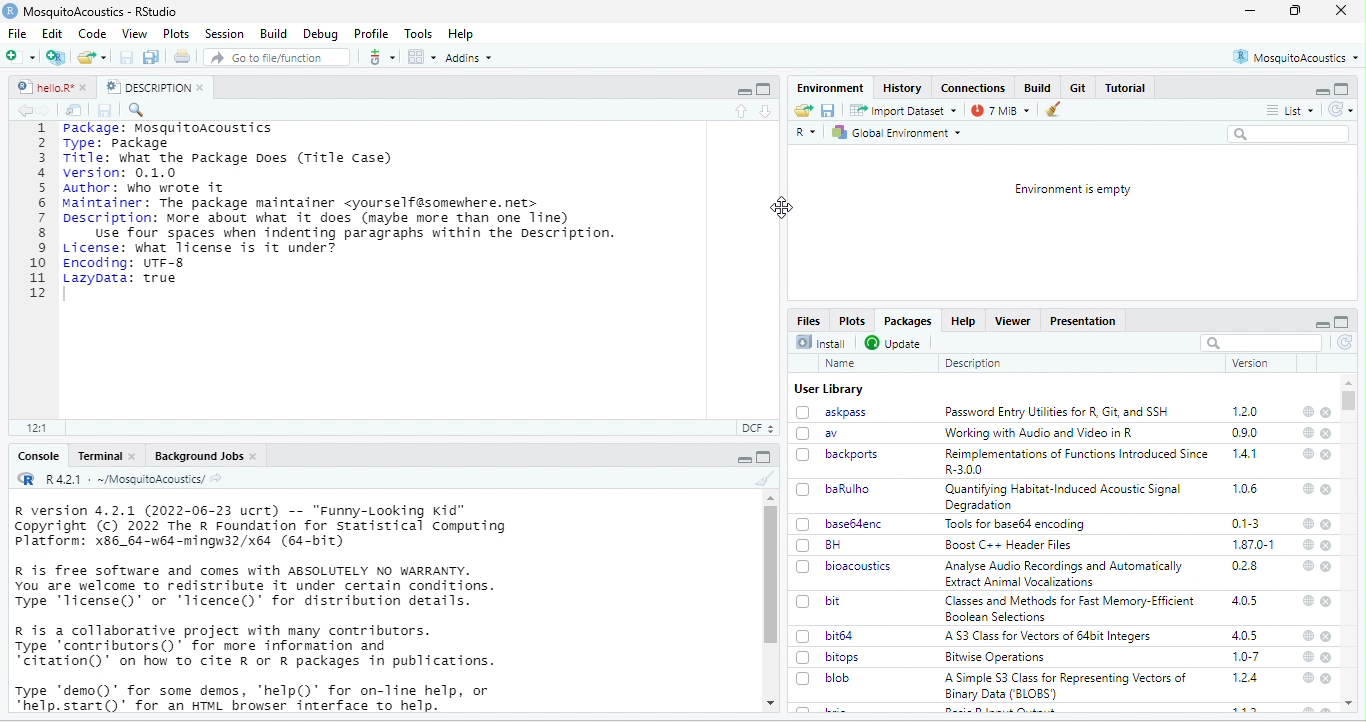 This screenshot has width=1366, height=722. I want to click on help, so click(1306, 523).